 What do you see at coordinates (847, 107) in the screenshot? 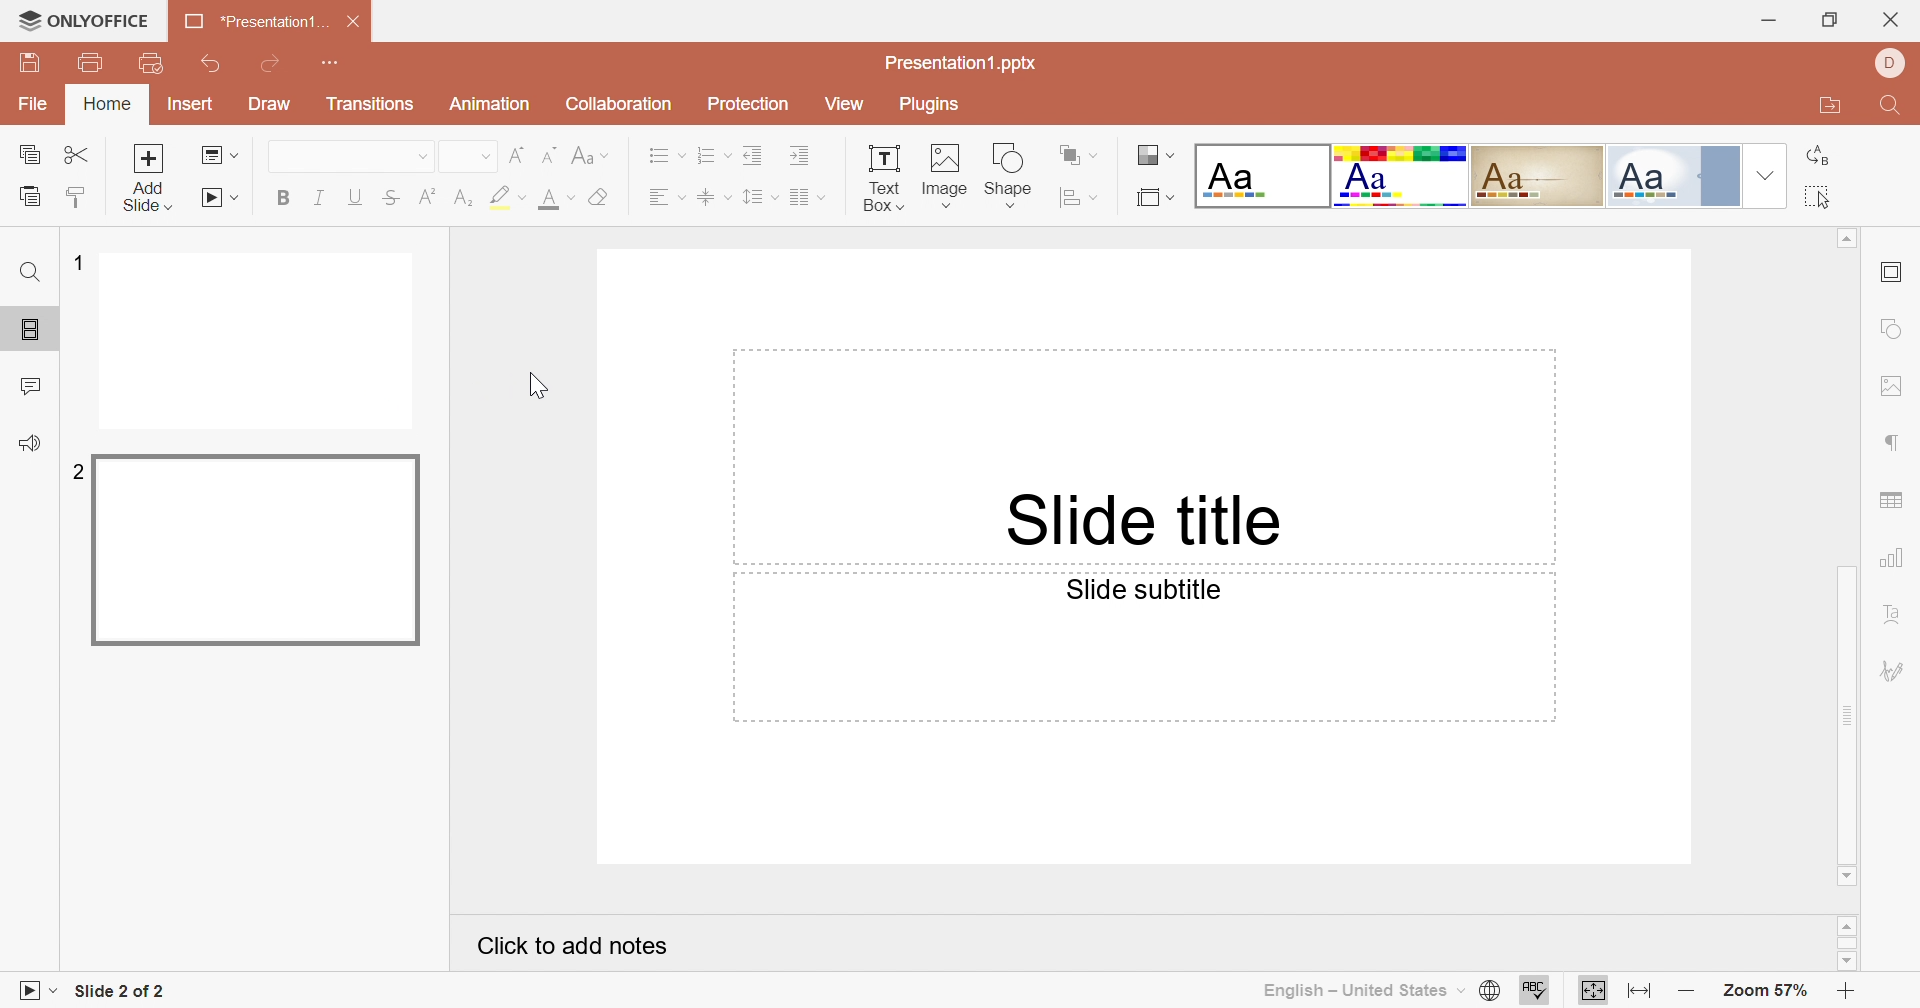
I see `View` at bounding box center [847, 107].